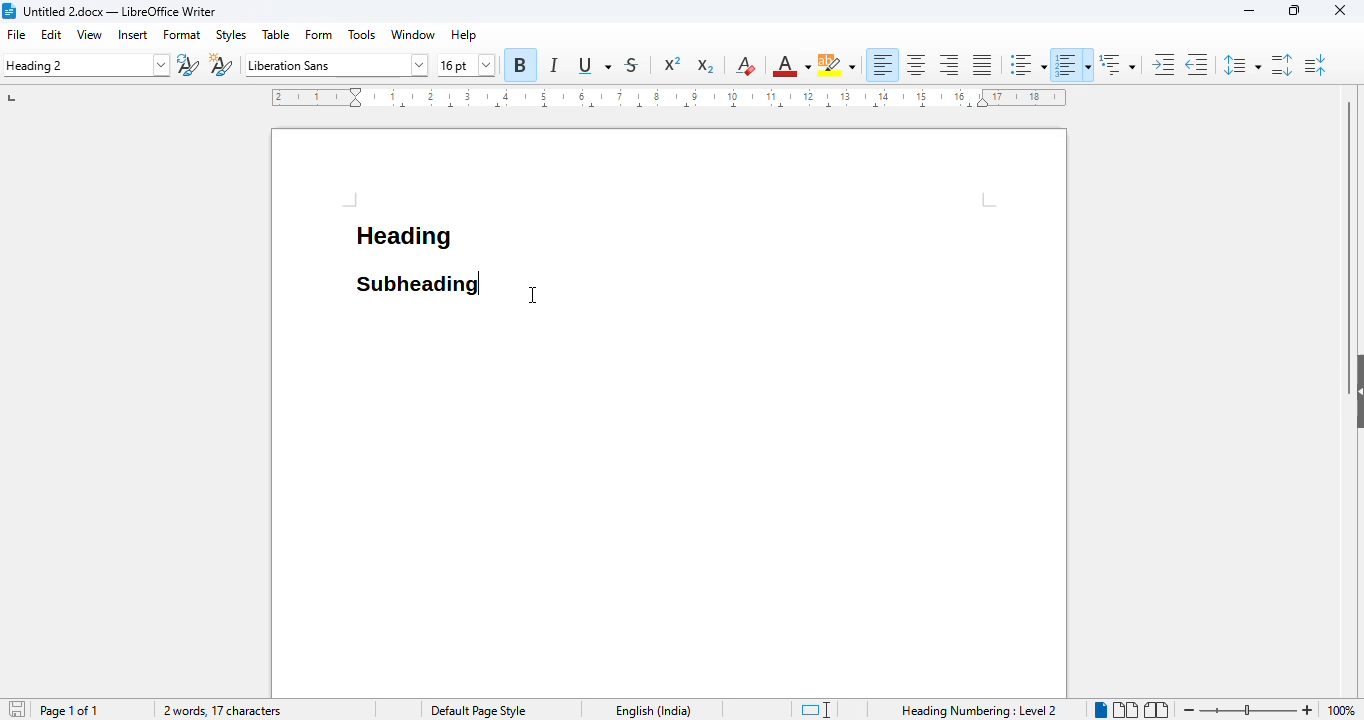  Describe the element at coordinates (1341, 710) in the screenshot. I see `zoom factor` at that location.